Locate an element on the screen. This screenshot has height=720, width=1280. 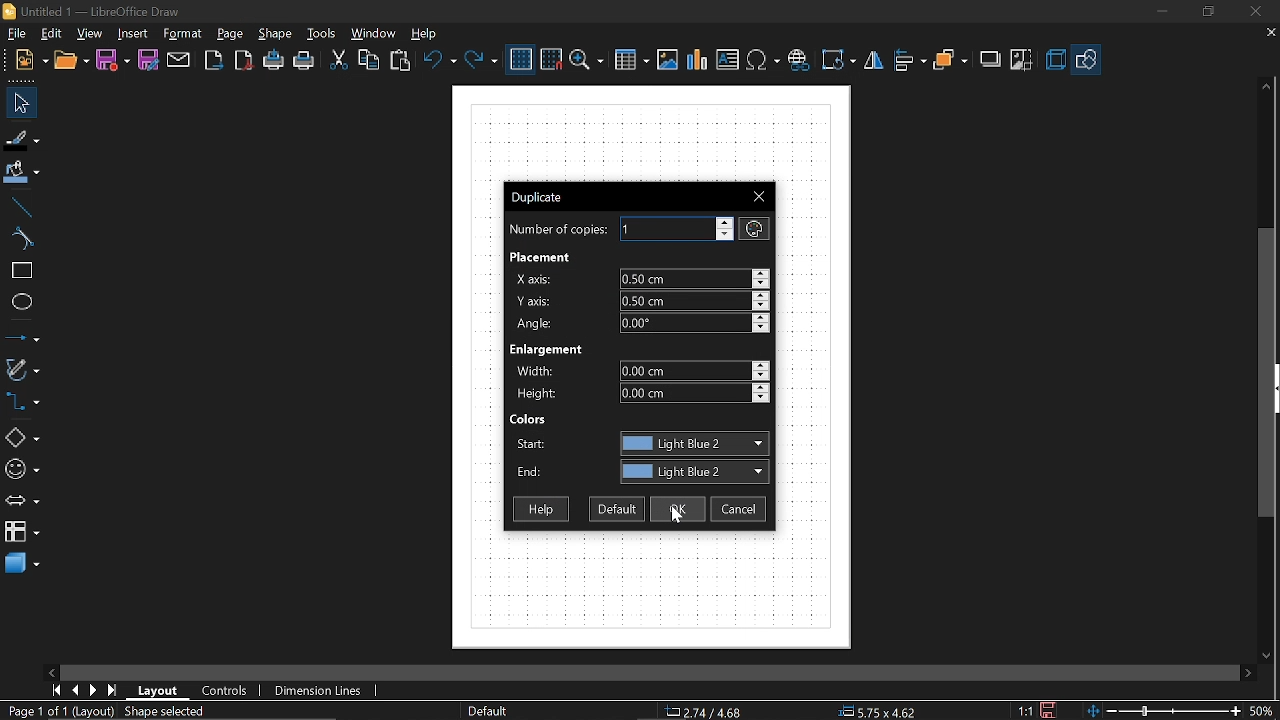
Move right is located at coordinates (1250, 672).